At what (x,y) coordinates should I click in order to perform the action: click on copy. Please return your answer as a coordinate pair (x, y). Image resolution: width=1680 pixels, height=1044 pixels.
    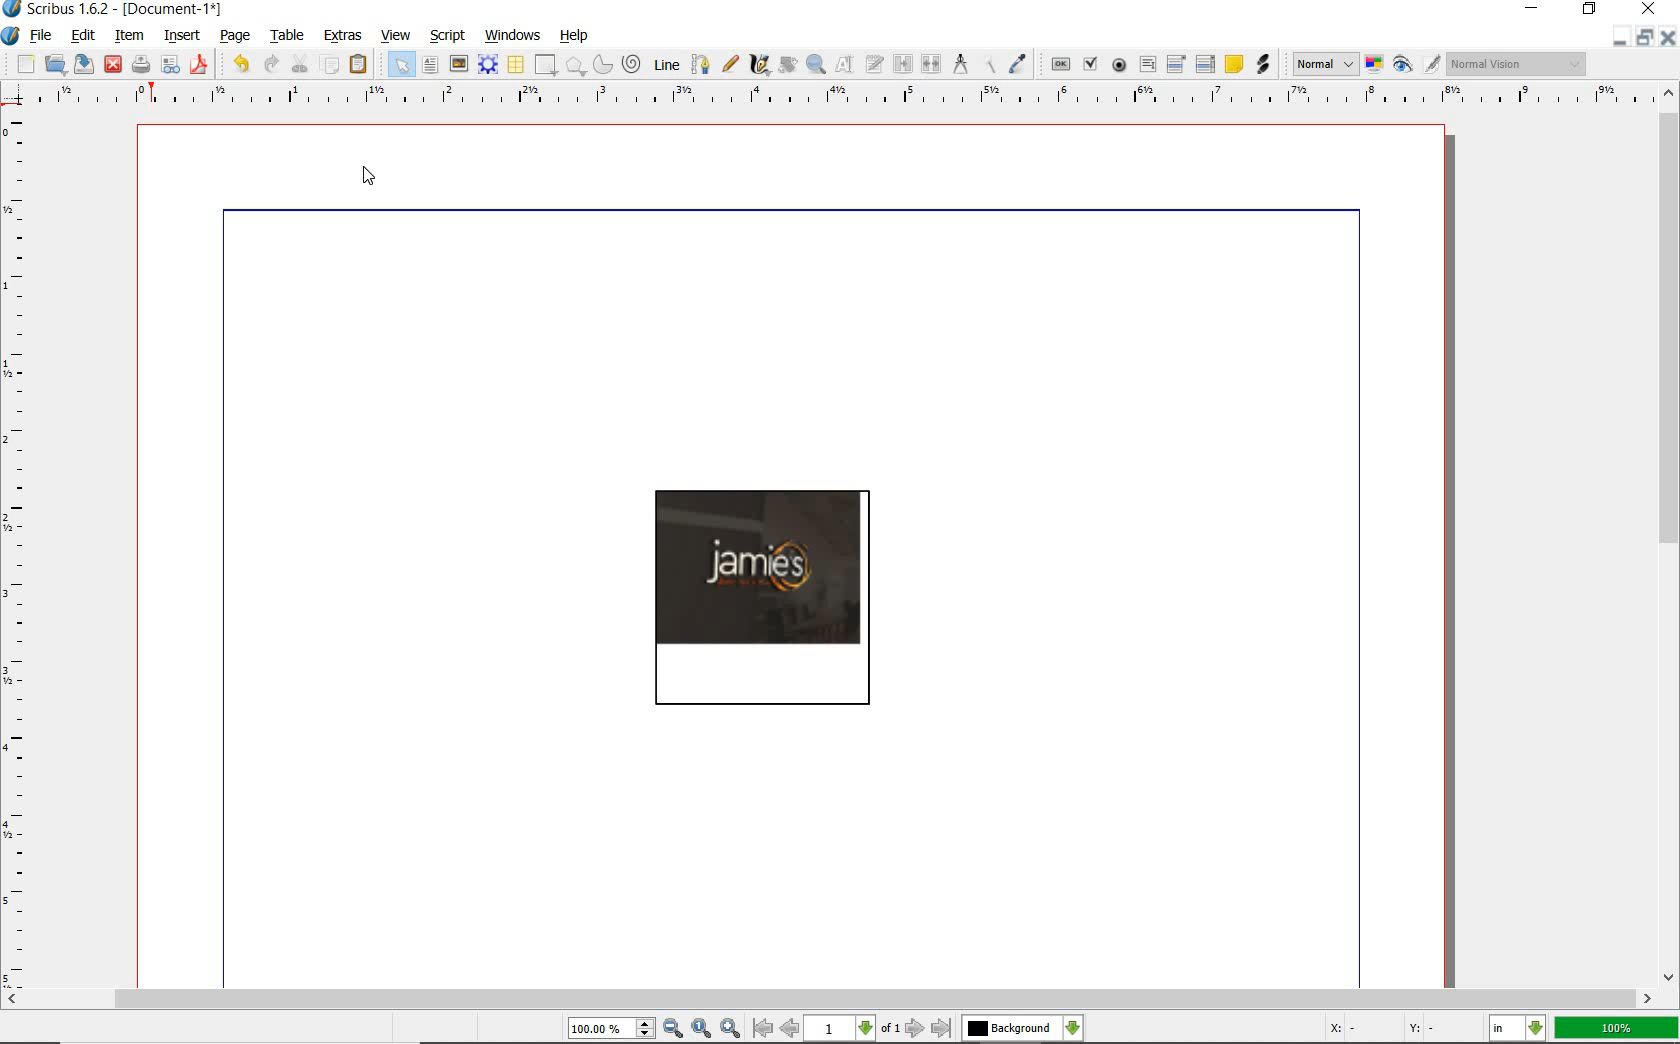
    Looking at the image, I should click on (333, 66).